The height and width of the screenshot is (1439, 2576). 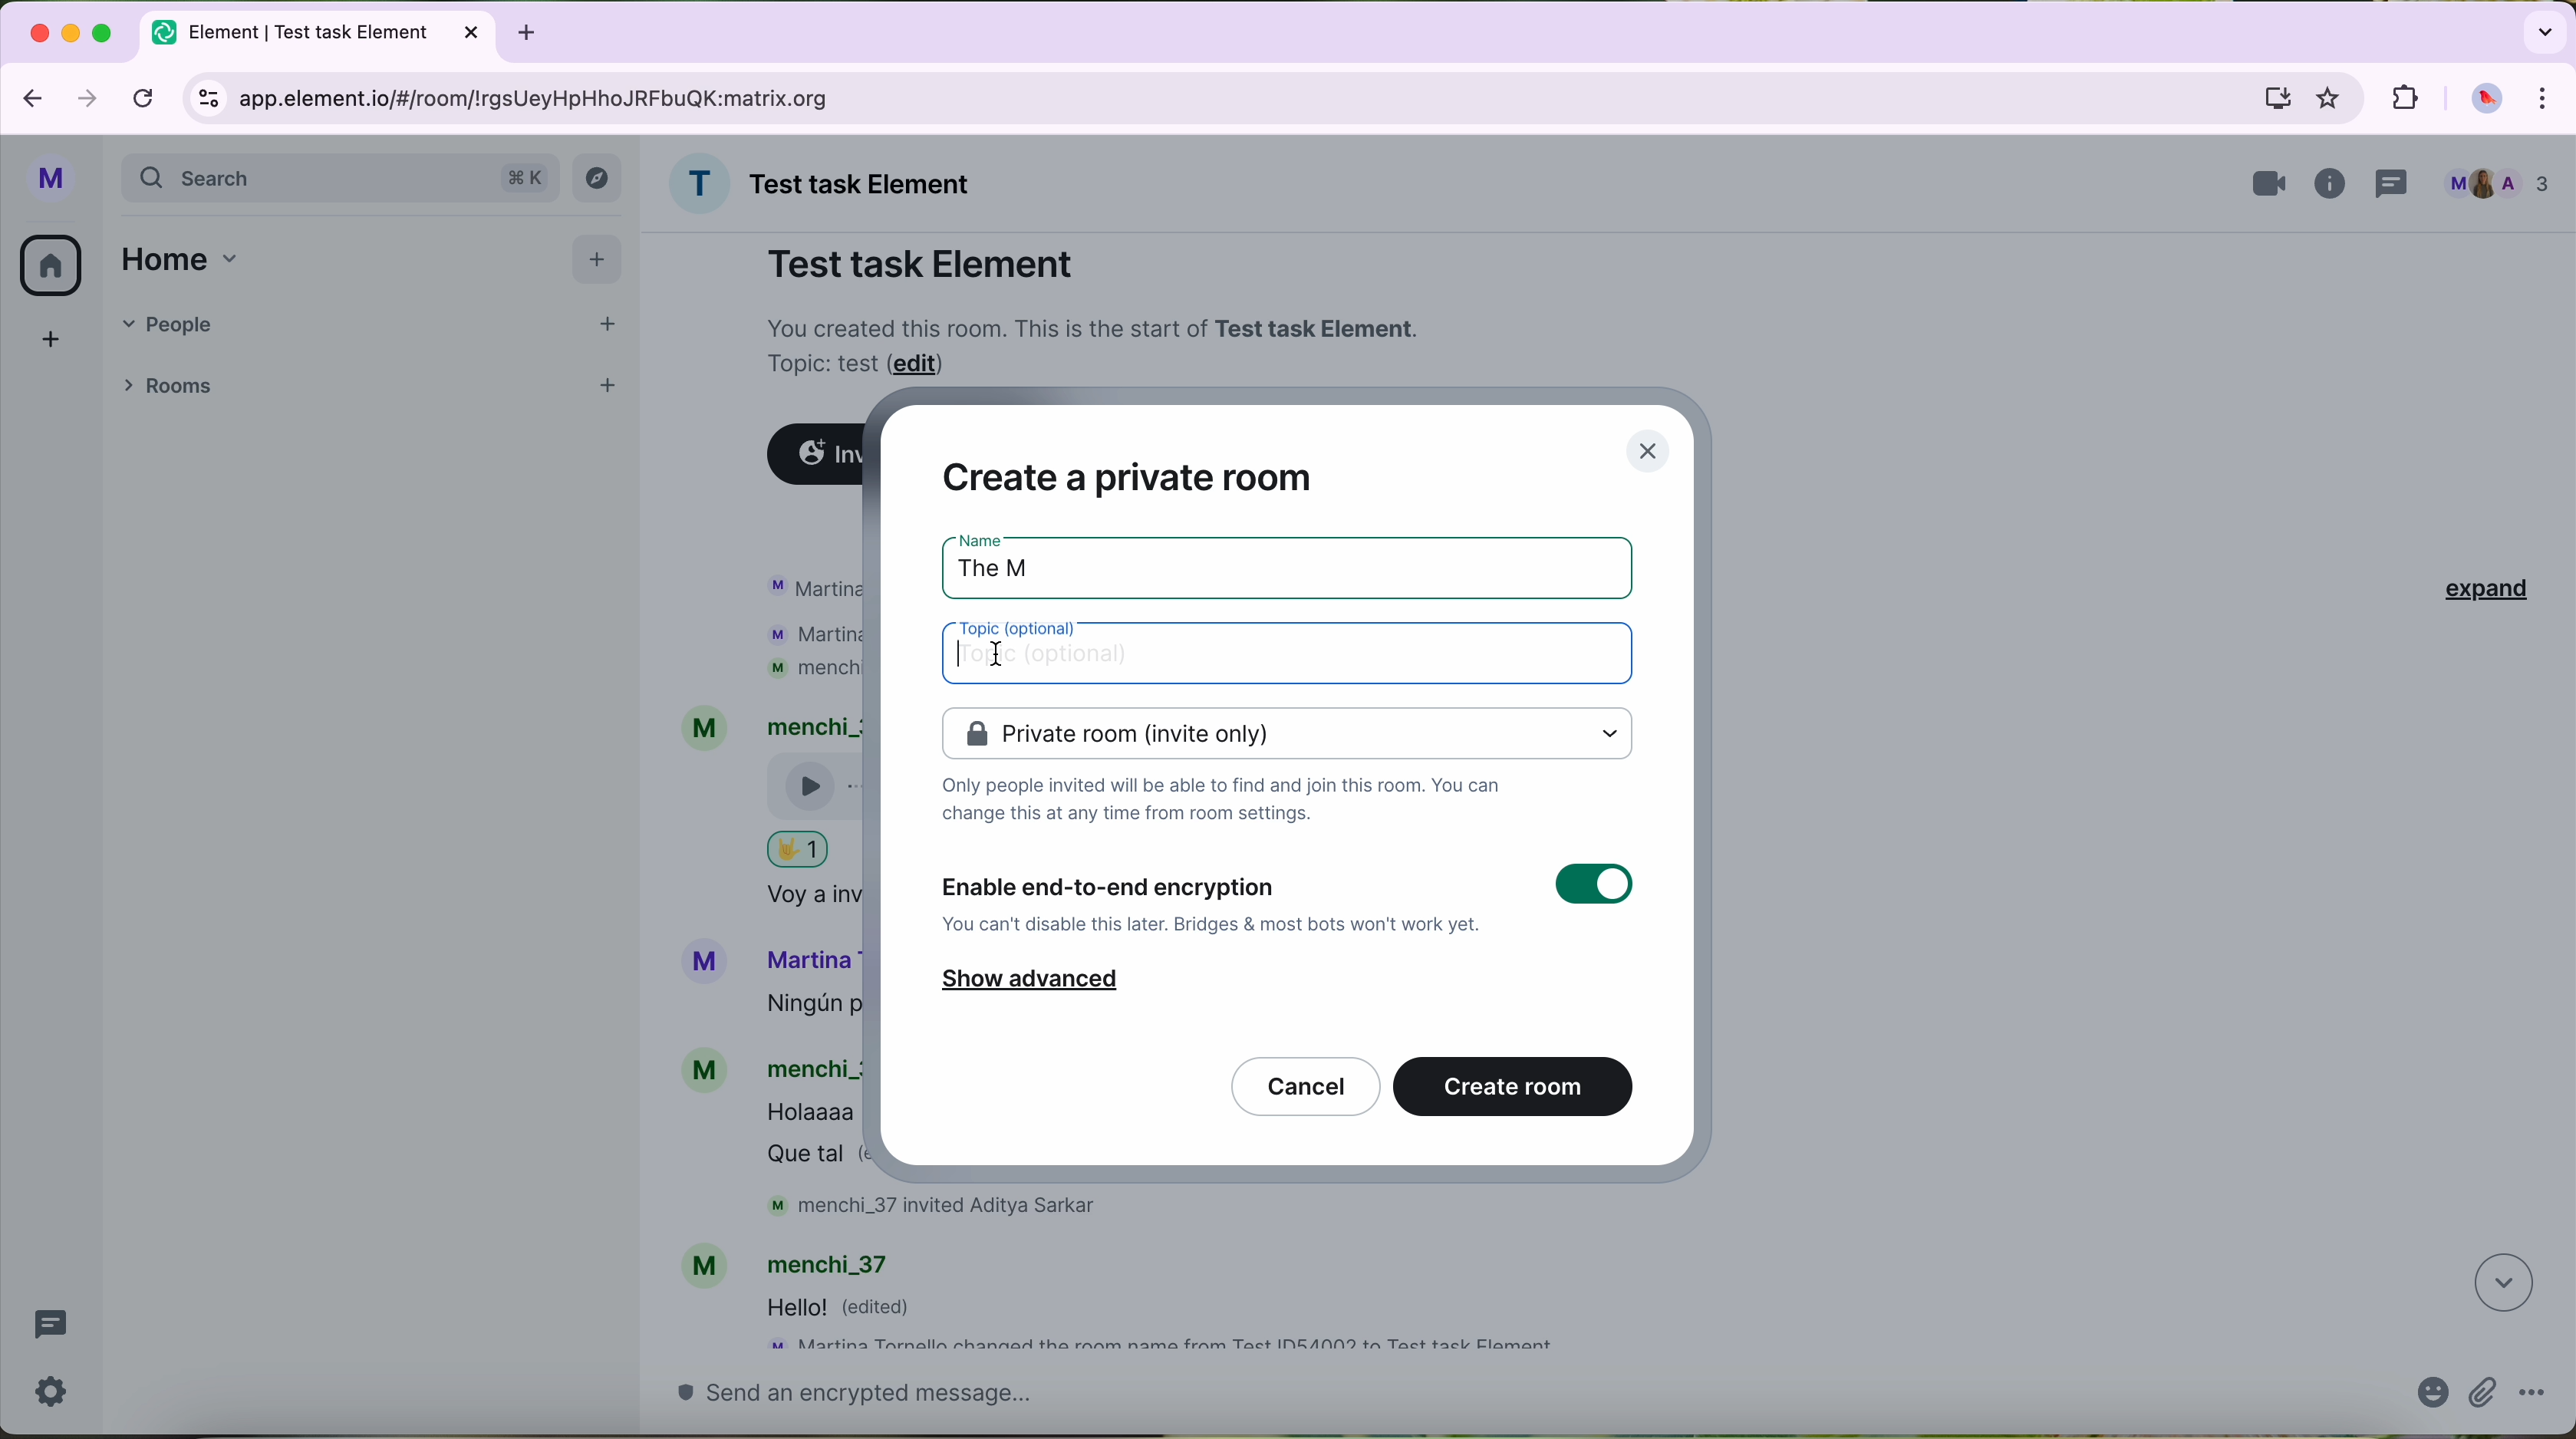 I want to click on navigate foward, so click(x=88, y=97).